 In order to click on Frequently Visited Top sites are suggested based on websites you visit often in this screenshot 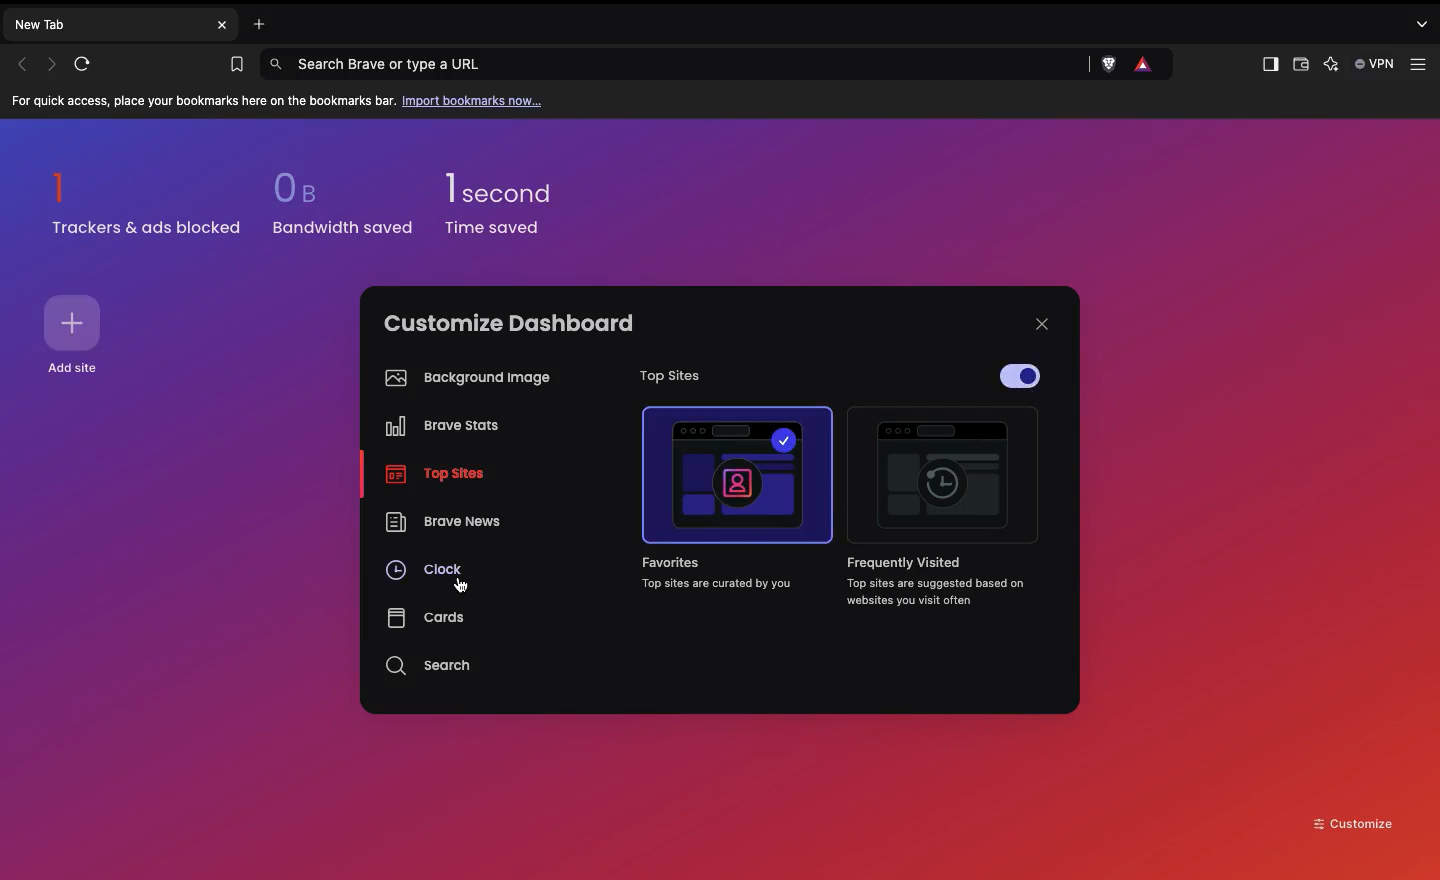, I will do `click(927, 582)`.